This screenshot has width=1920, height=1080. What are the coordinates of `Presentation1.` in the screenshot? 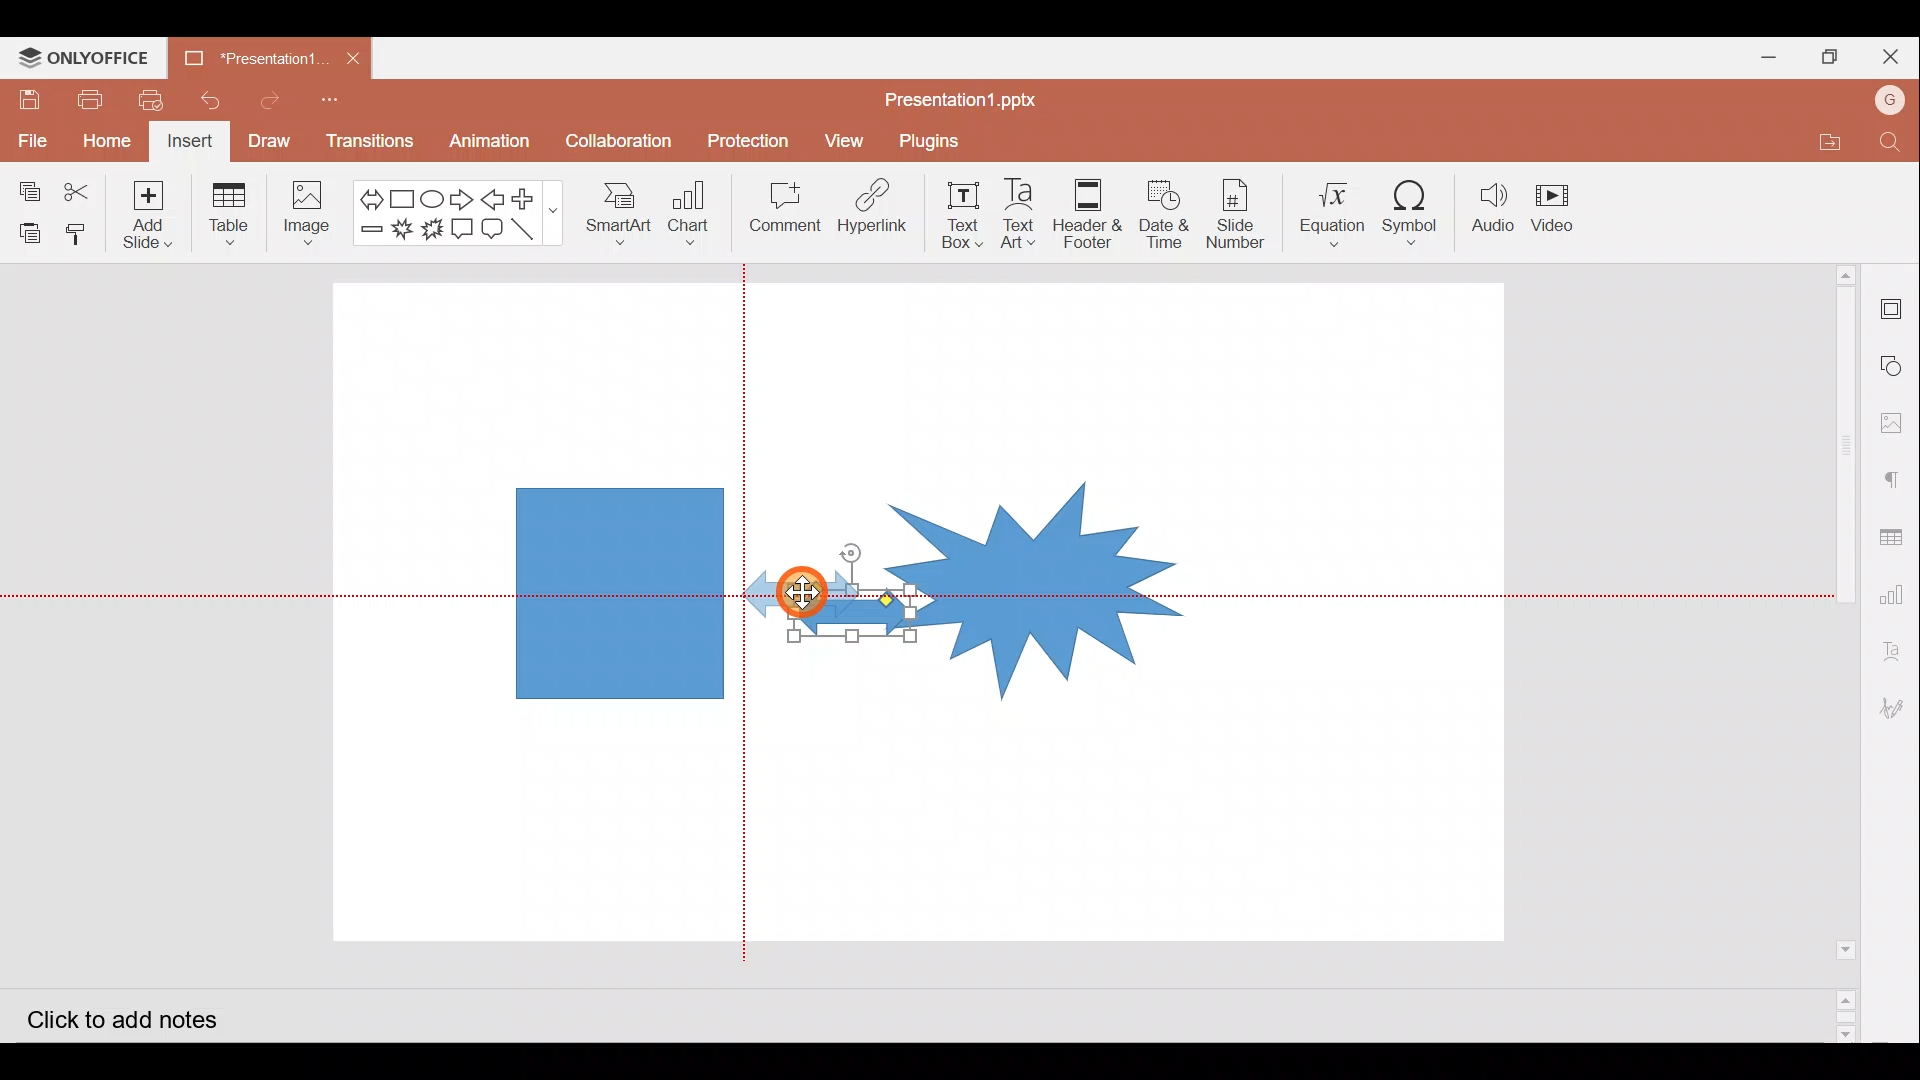 It's located at (254, 58).